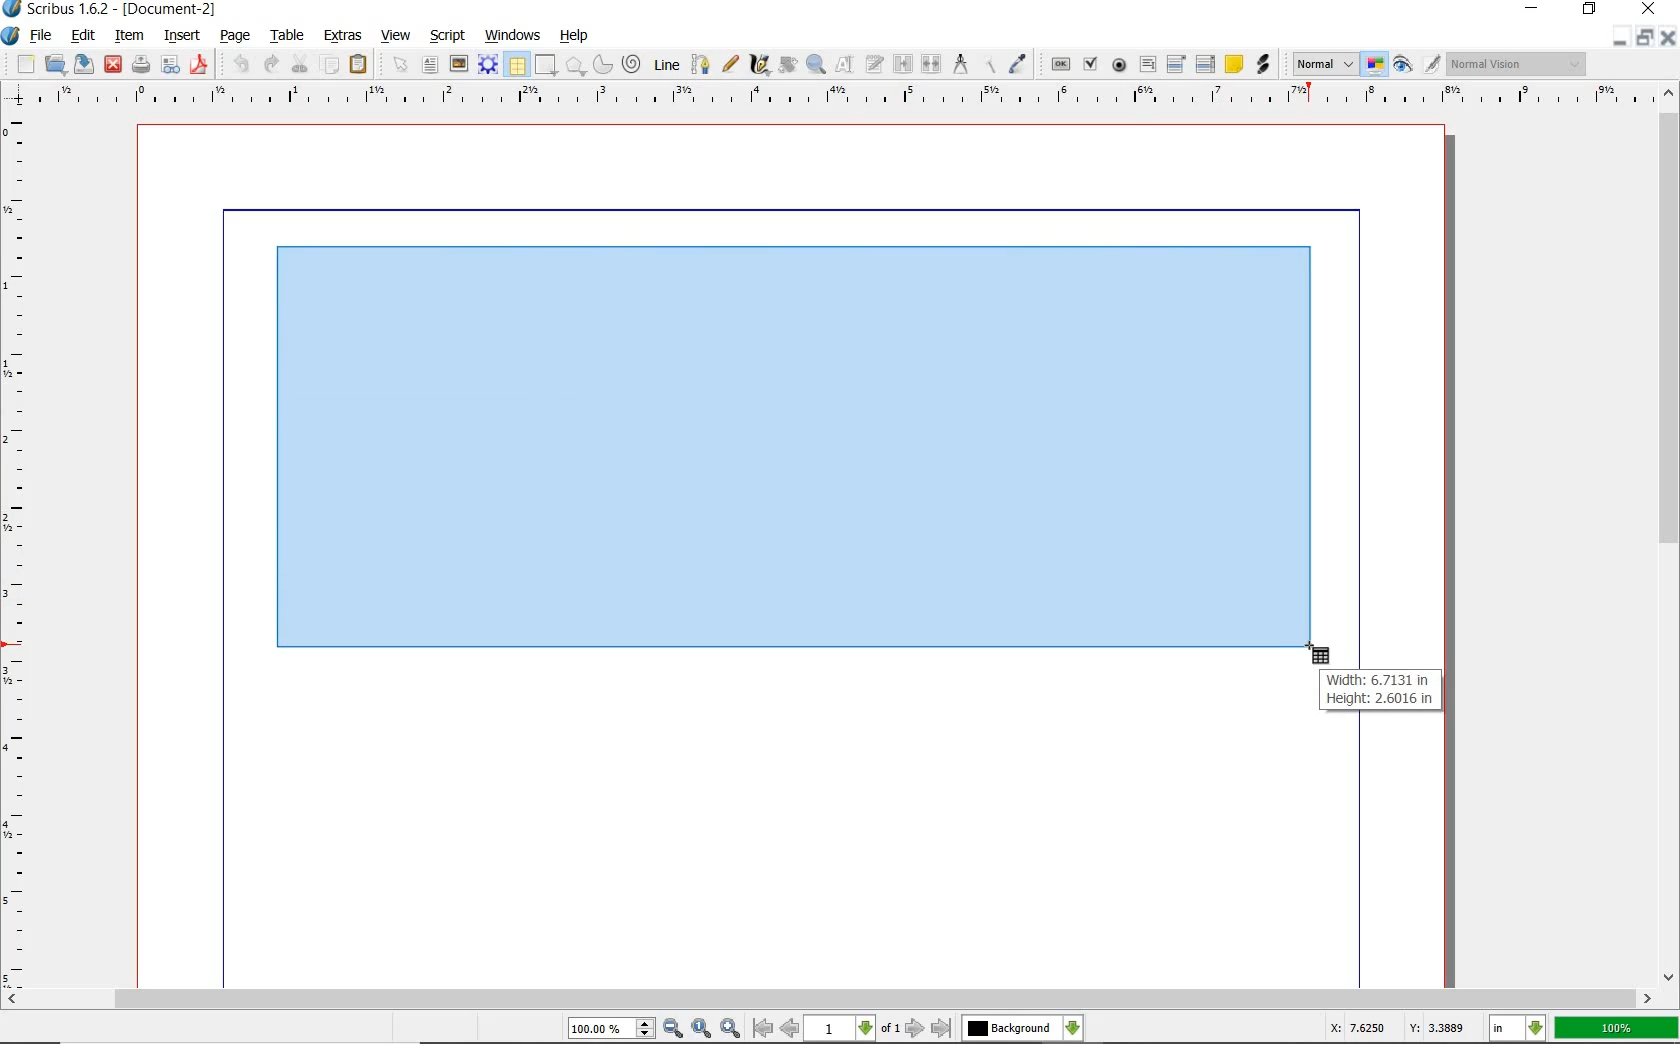 The width and height of the screenshot is (1680, 1044). I want to click on windows, so click(515, 37).